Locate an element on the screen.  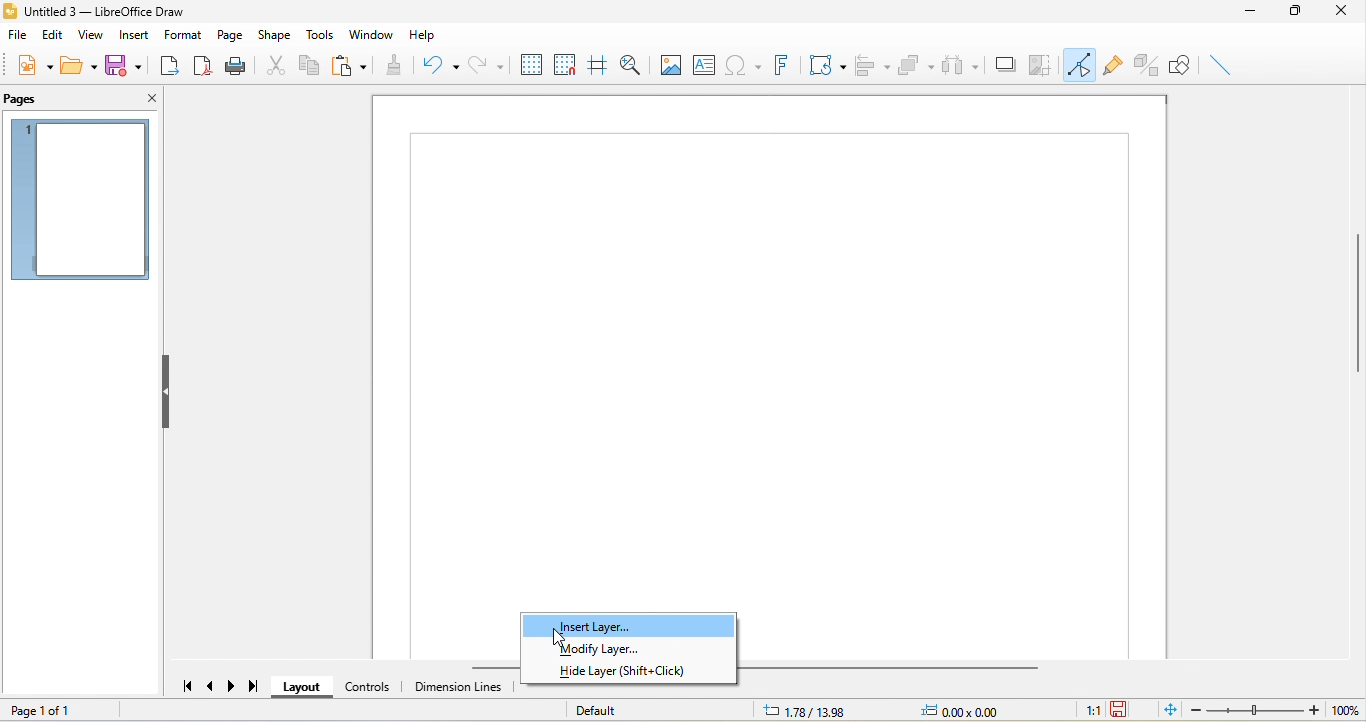
transformation is located at coordinates (823, 65).